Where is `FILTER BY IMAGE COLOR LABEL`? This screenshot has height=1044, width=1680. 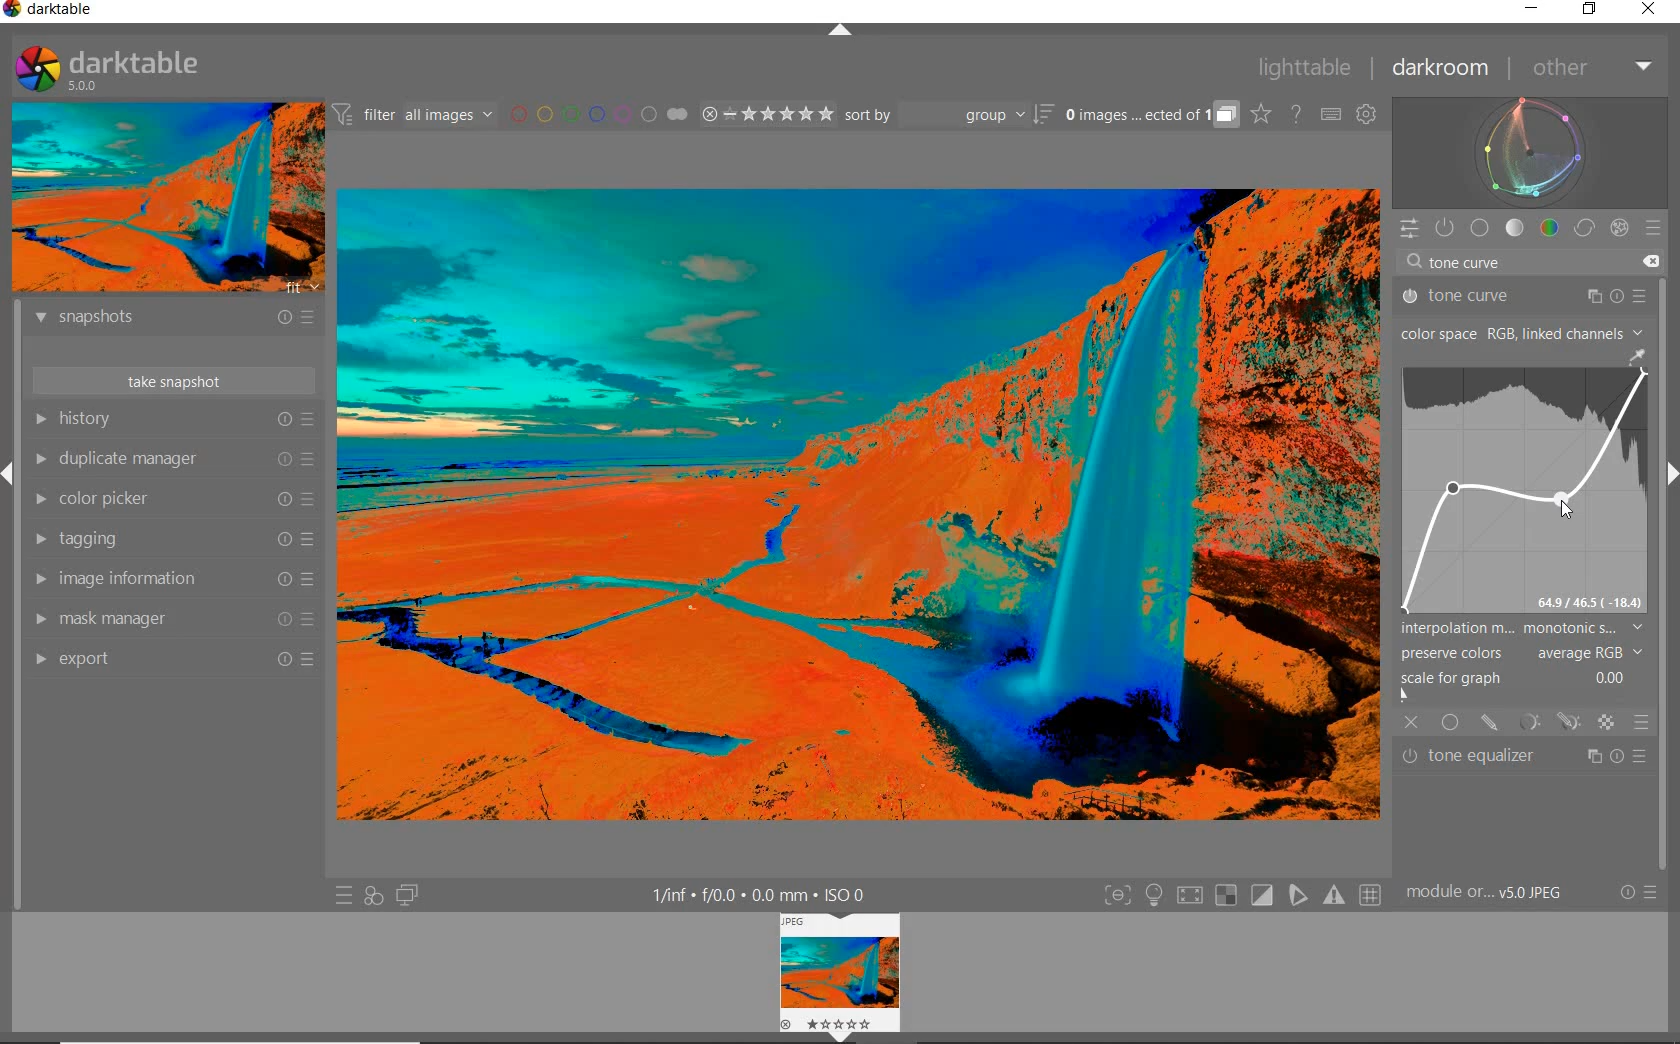
FILTER BY IMAGE COLOR LABEL is located at coordinates (600, 115).